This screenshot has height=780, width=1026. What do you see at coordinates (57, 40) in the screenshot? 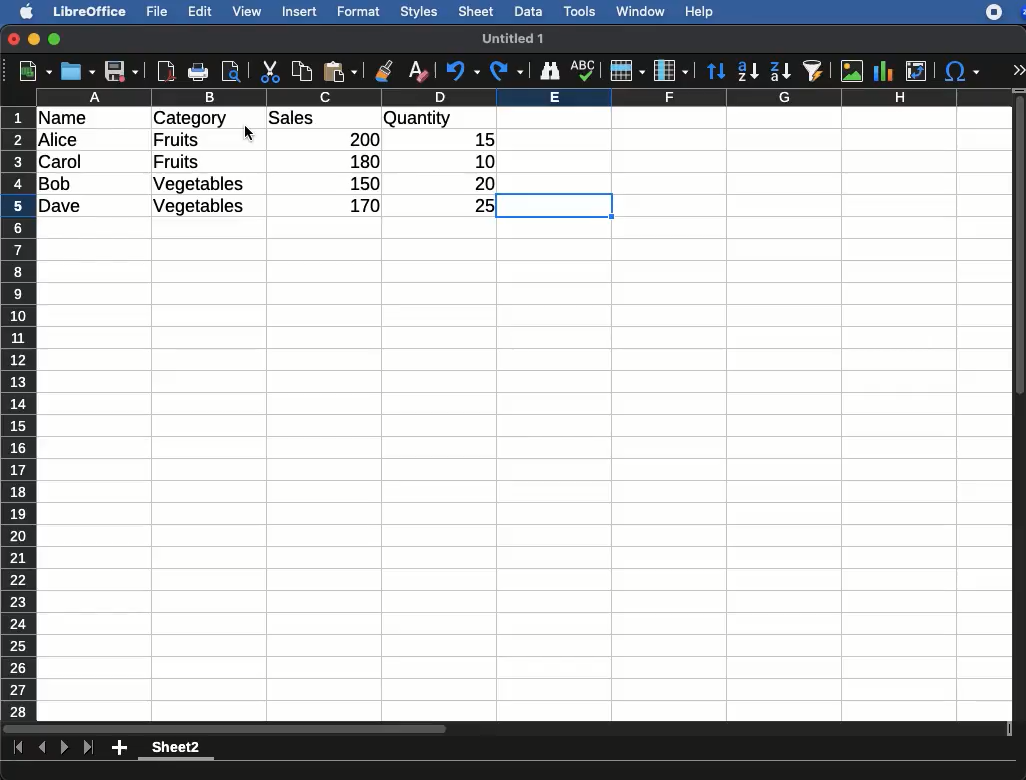
I see `maximize` at bounding box center [57, 40].